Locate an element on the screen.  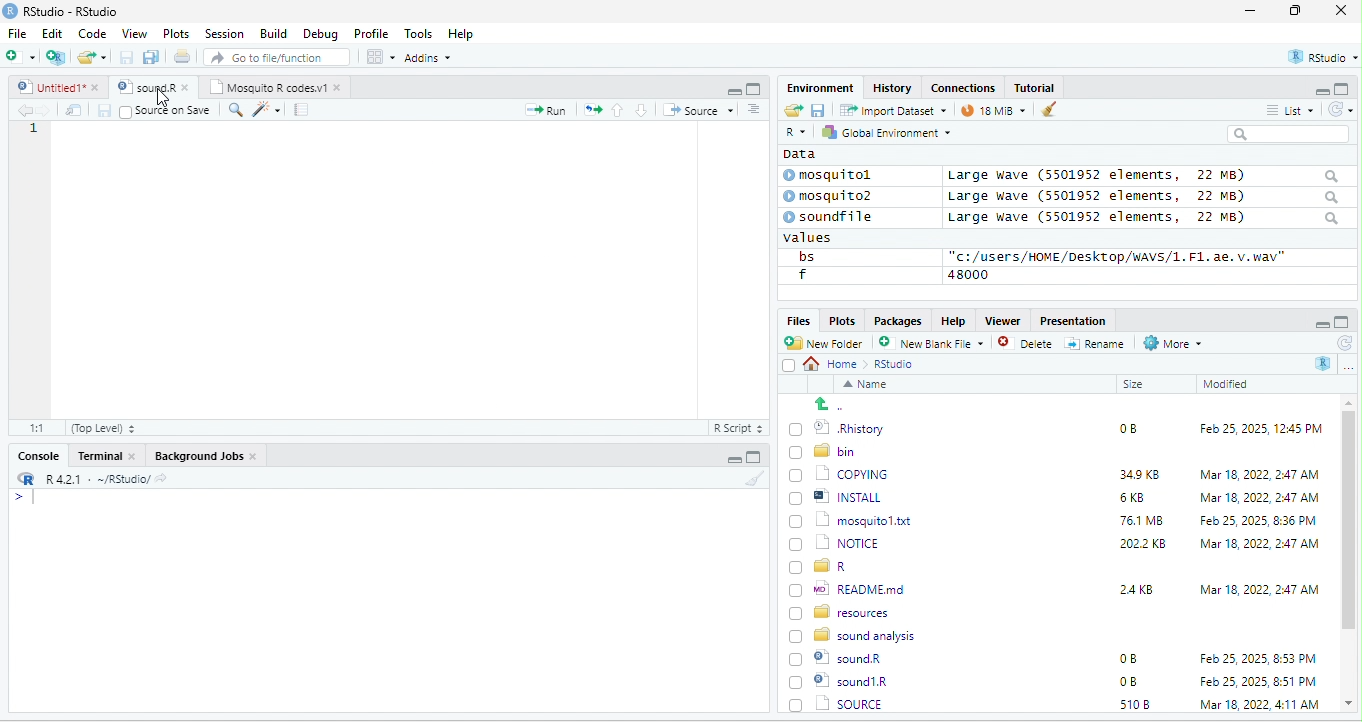
Uninstall.exe is located at coordinates (849, 703).